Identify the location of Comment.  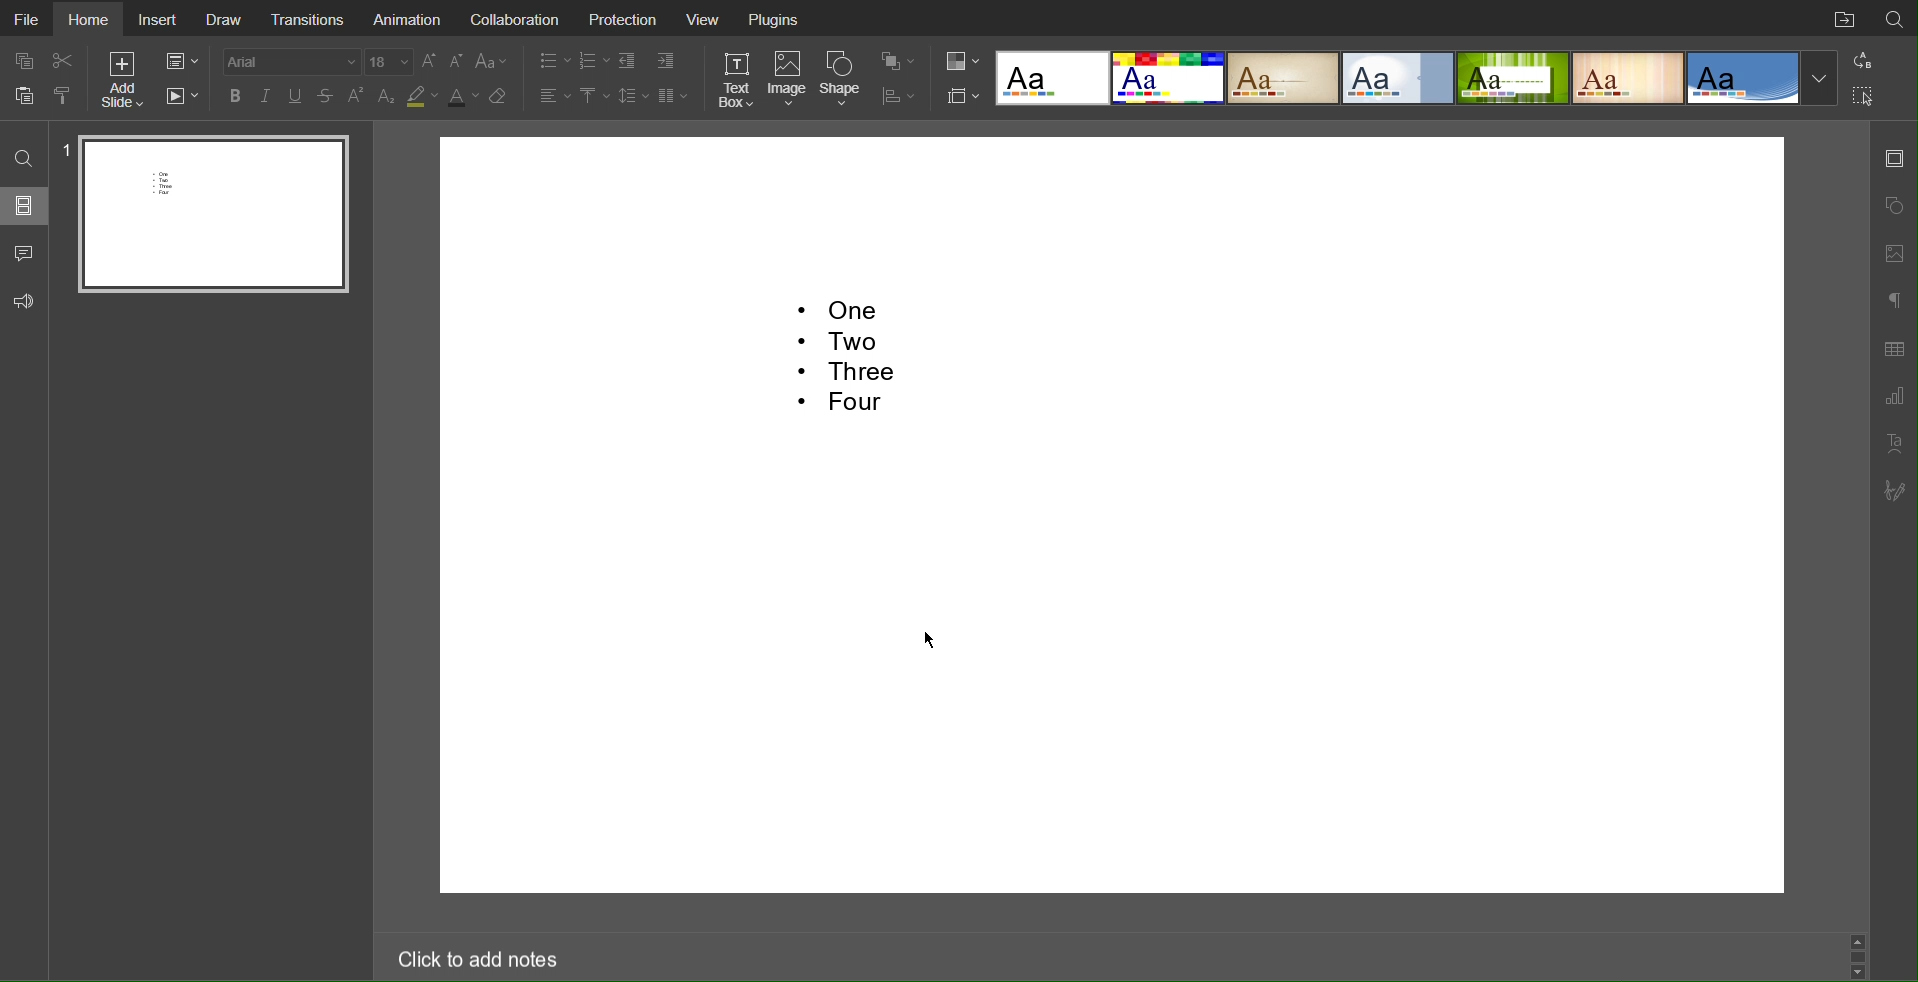
(25, 253).